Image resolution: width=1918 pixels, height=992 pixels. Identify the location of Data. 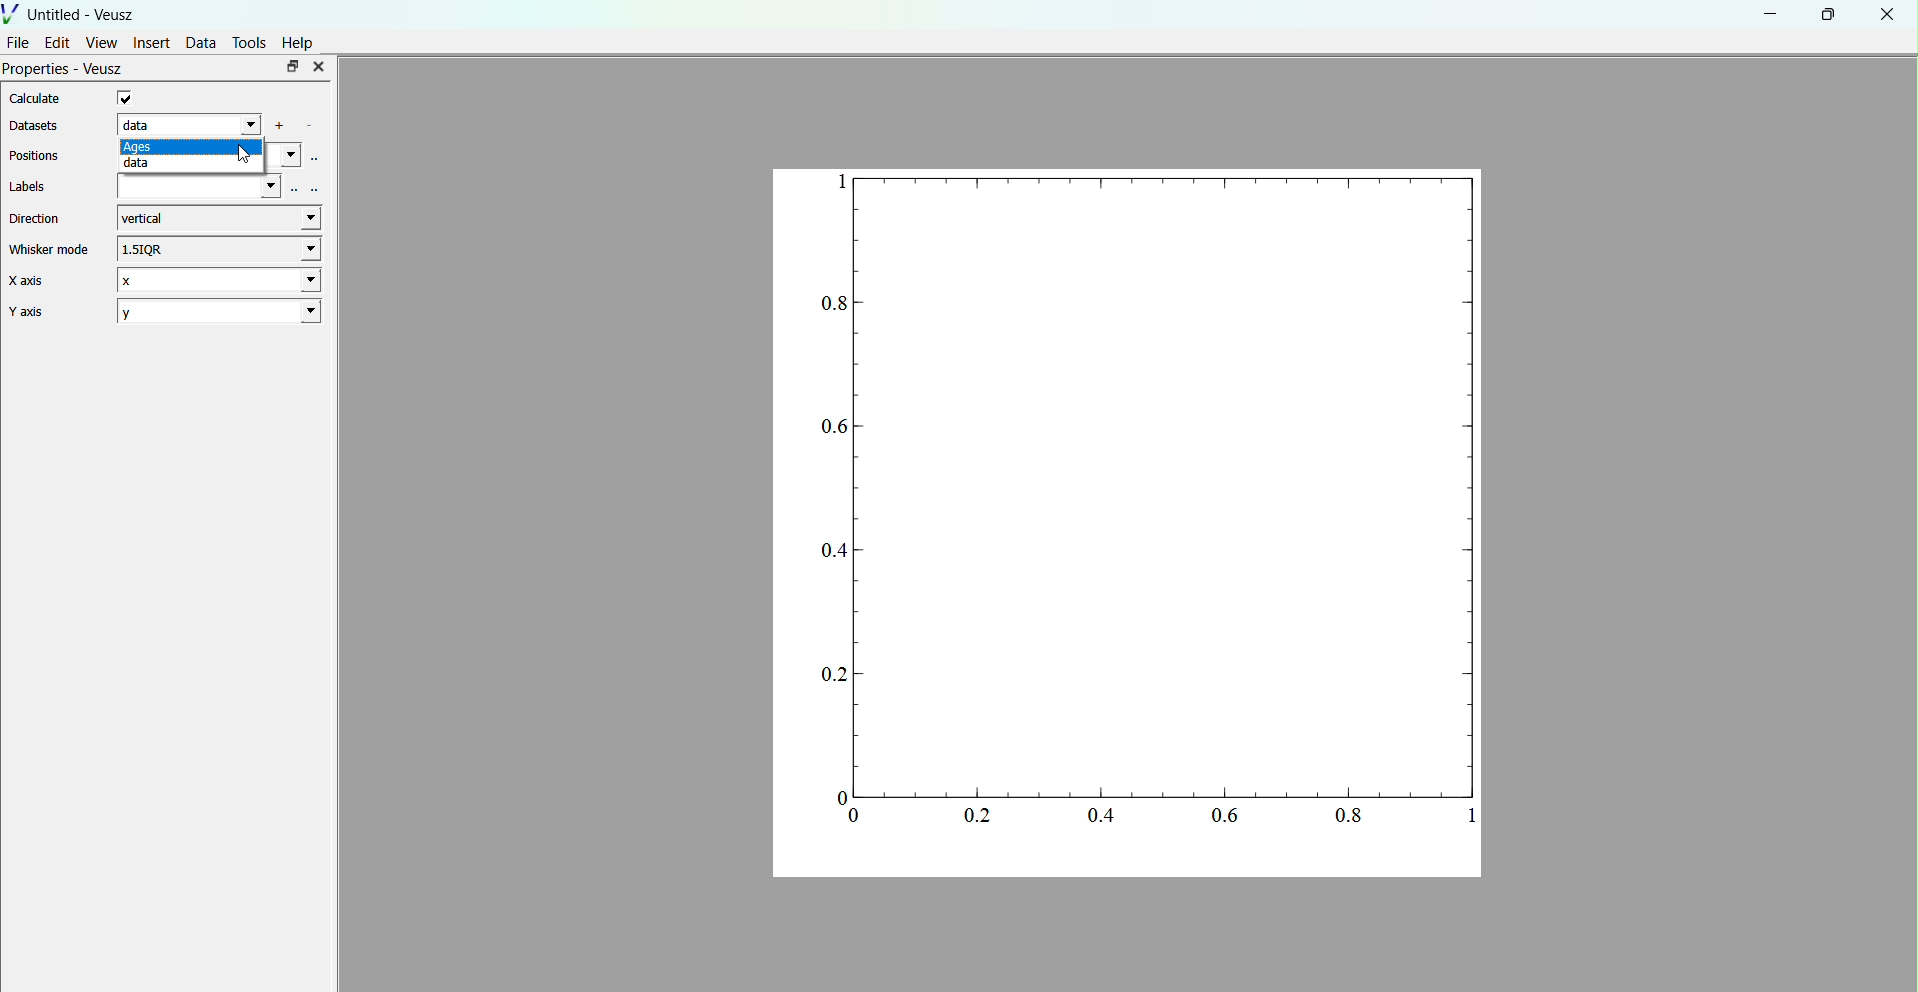
(201, 42).